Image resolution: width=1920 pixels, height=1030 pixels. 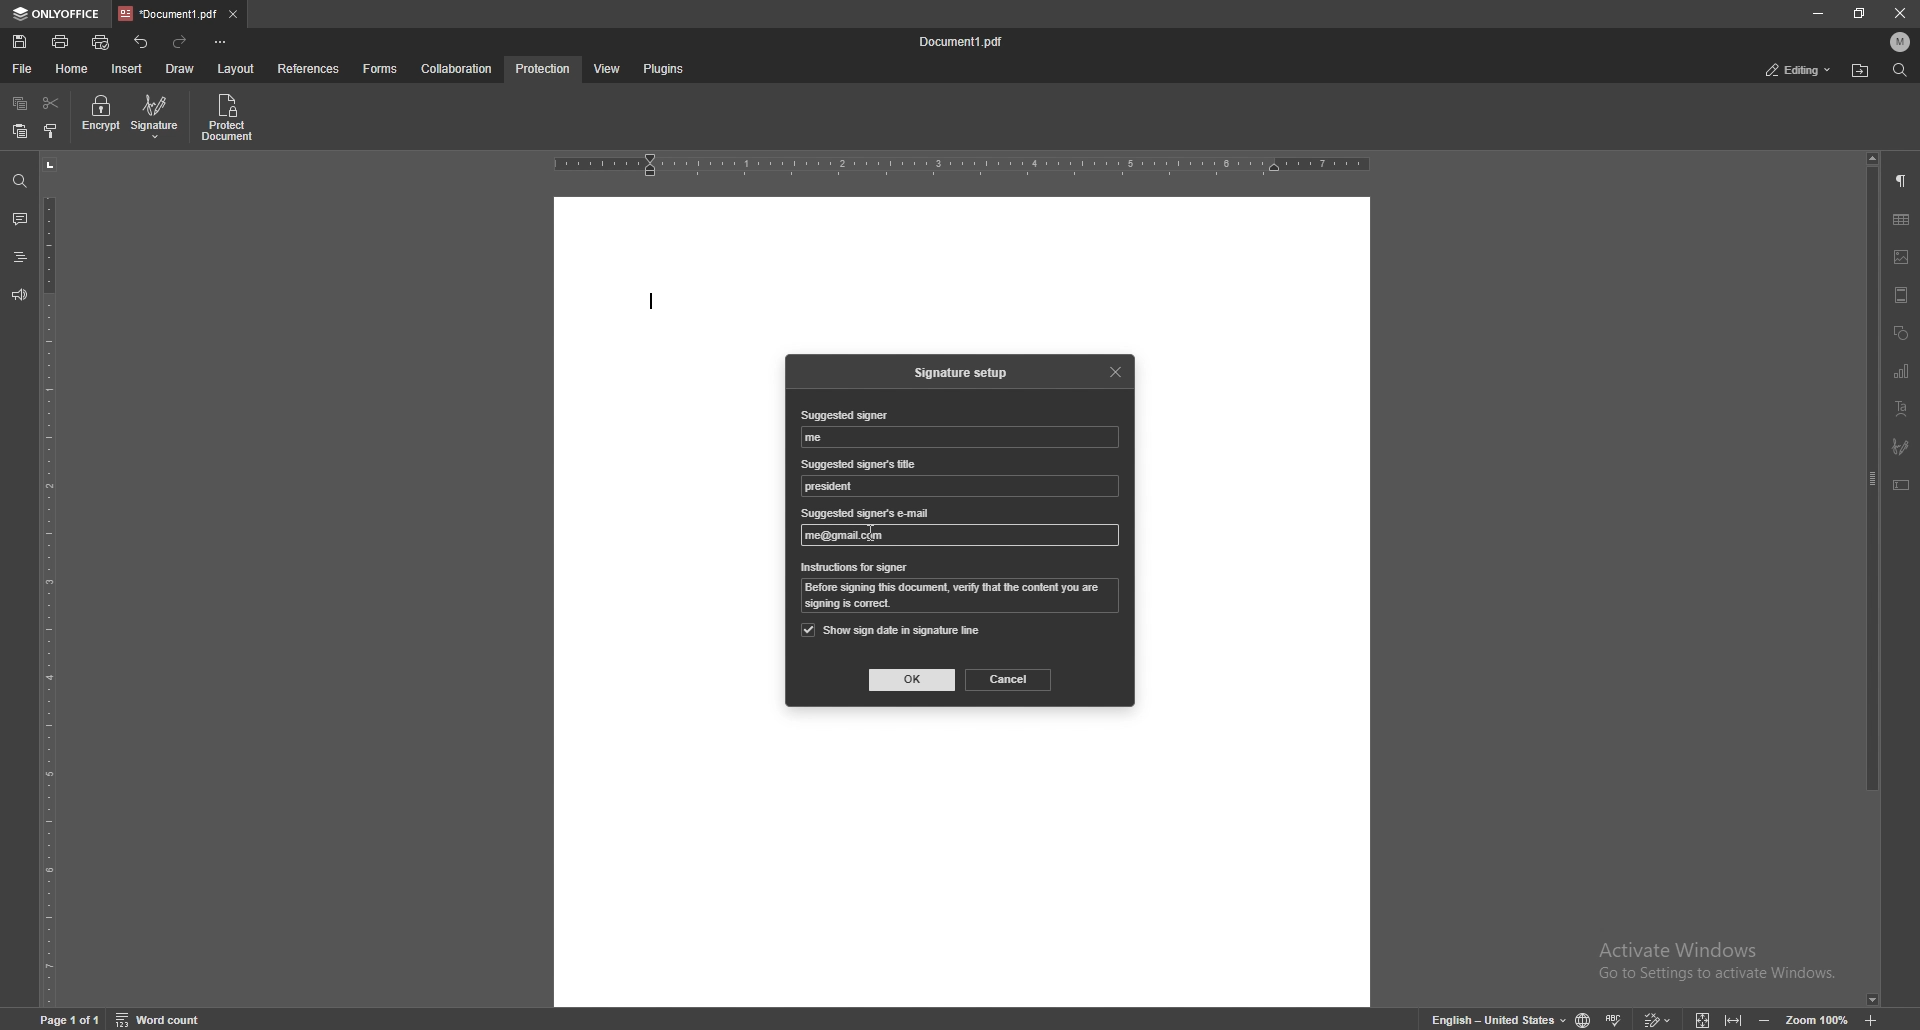 What do you see at coordinates (1860, 72) in the screenshot?
I see `locate file` at bounding box center [1860, 72].